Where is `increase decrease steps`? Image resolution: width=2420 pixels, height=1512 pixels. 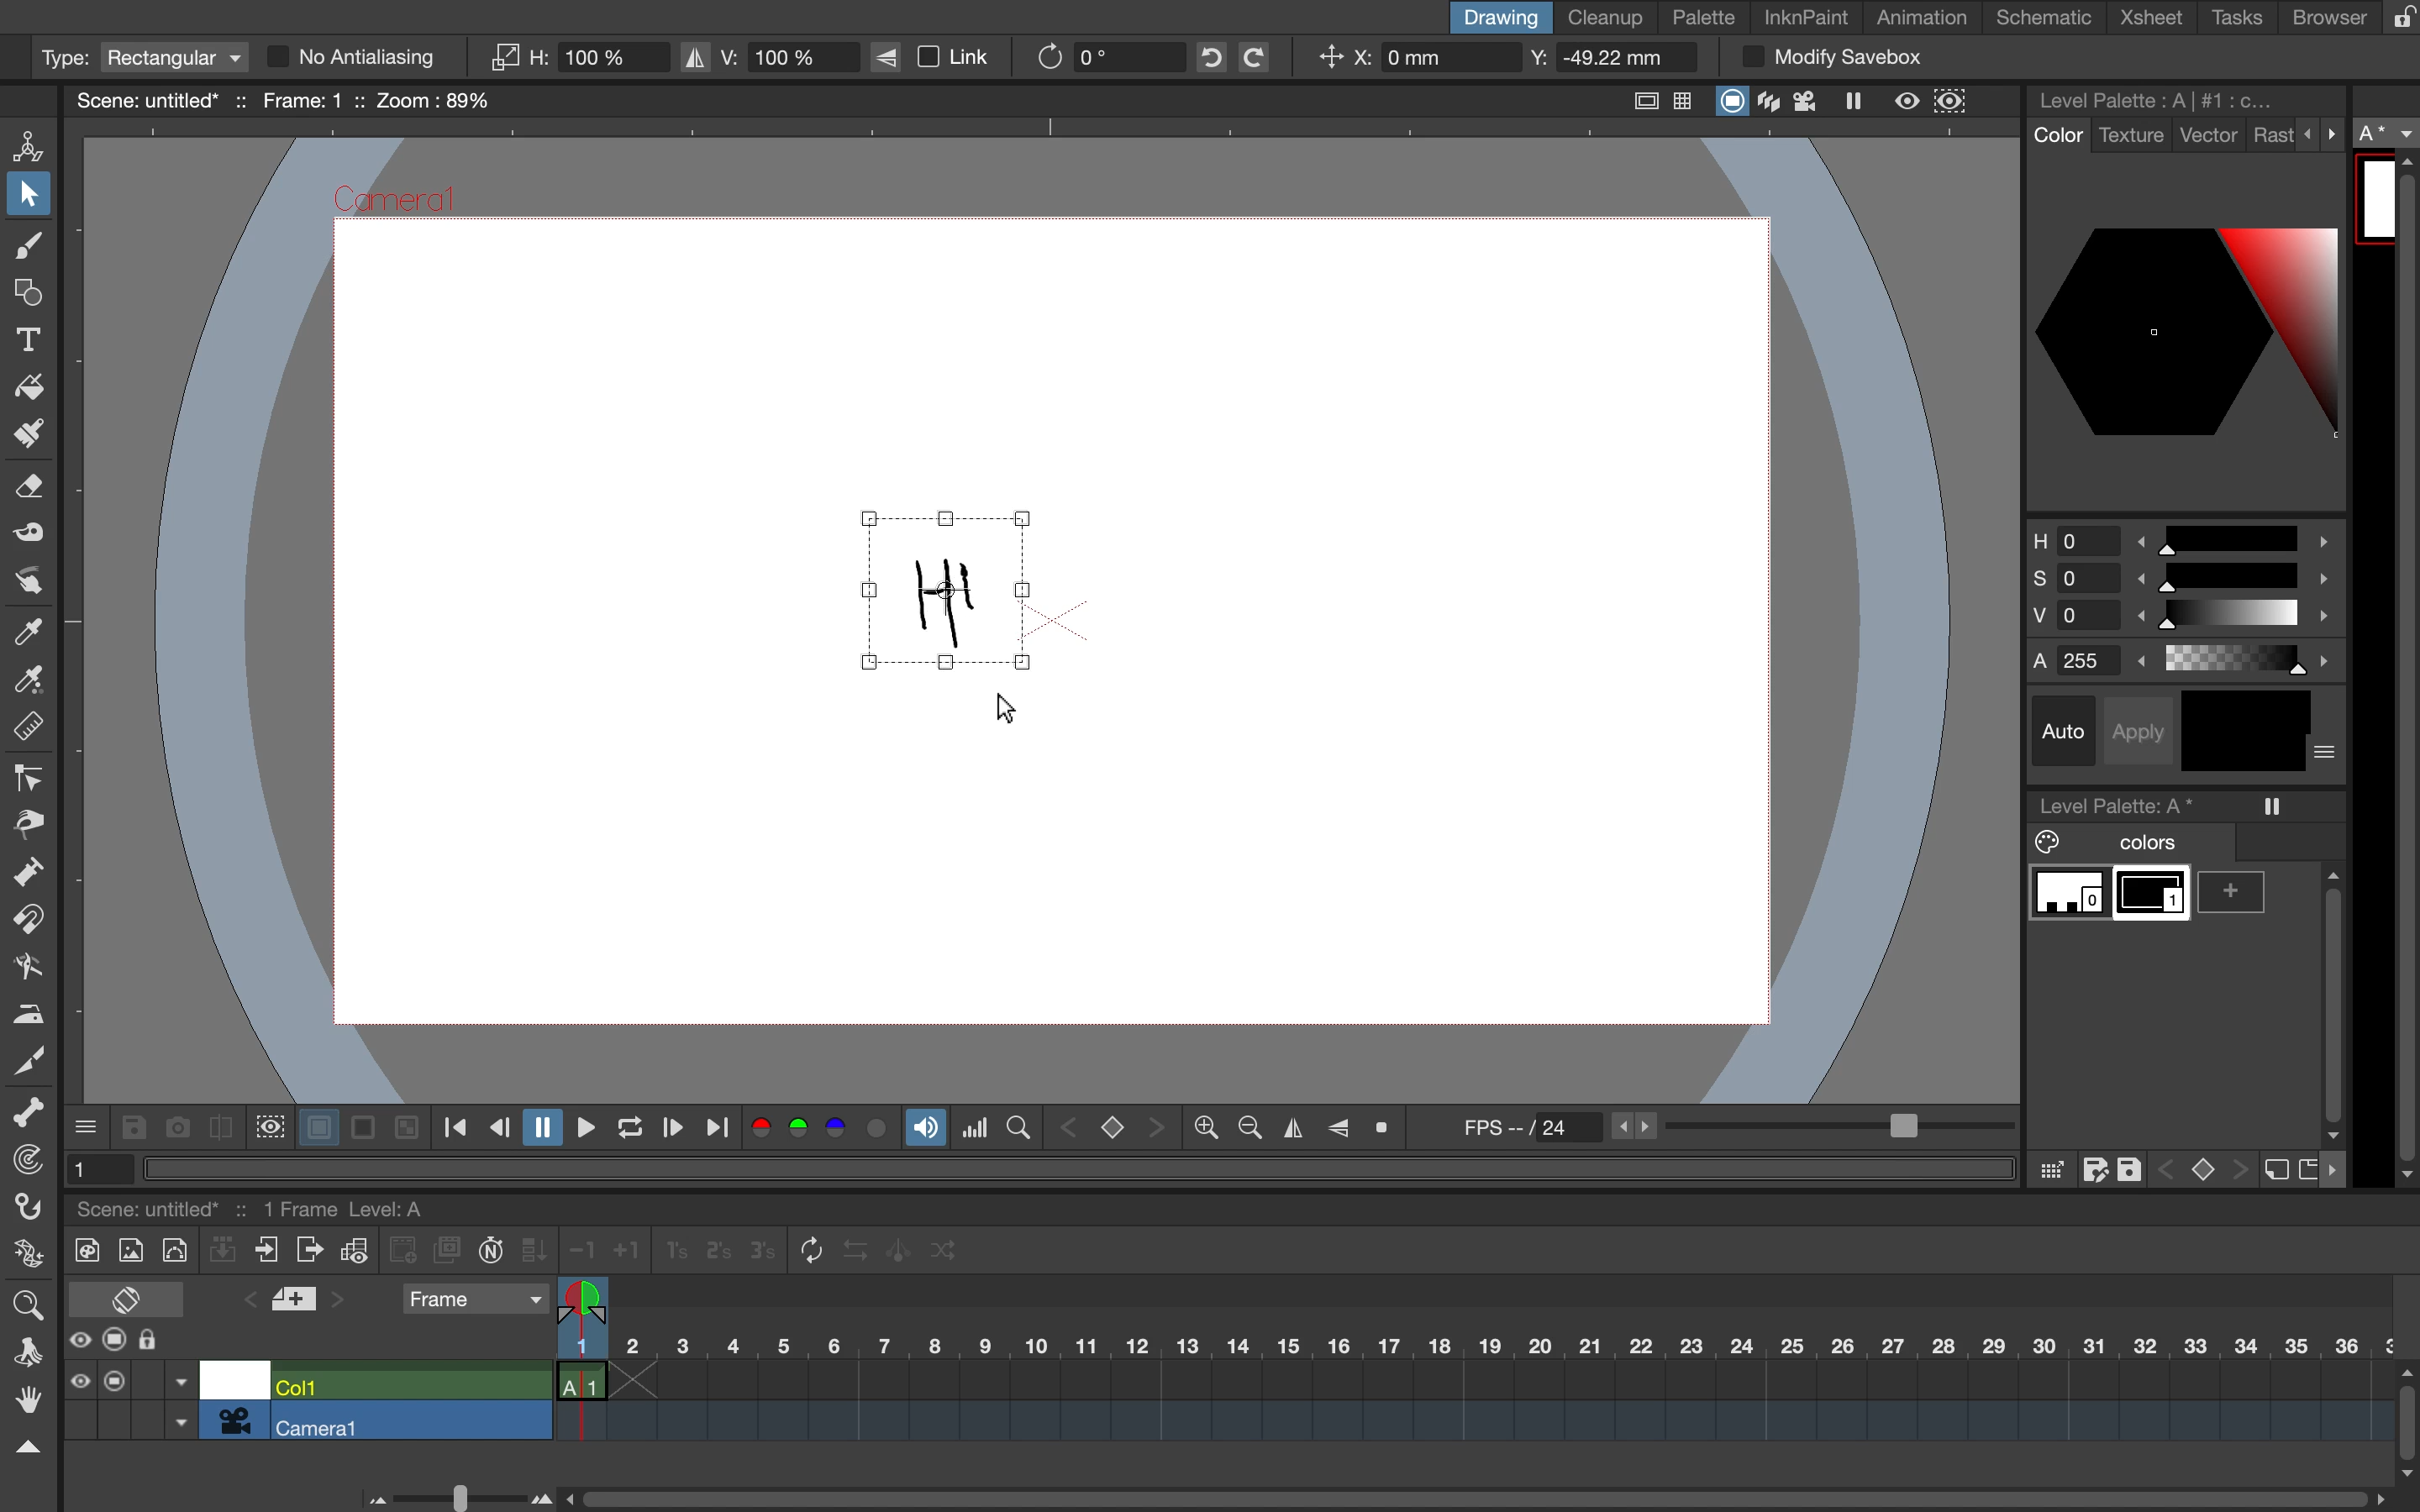 increase decrease steps is located at coordinates (599, 1251).